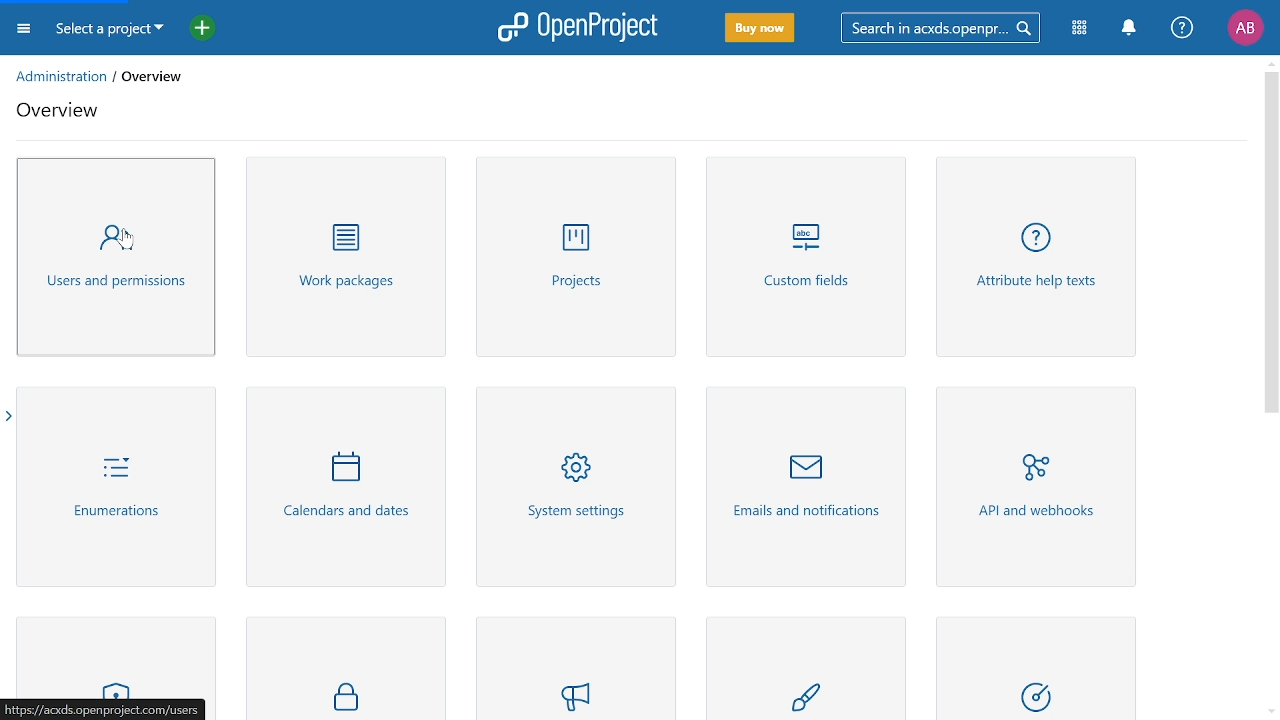 The width and height of the screenshot is (1280, 720). Describe the element at coordinates (582, 668) in the screenshot. I see `Announcement` at that location.